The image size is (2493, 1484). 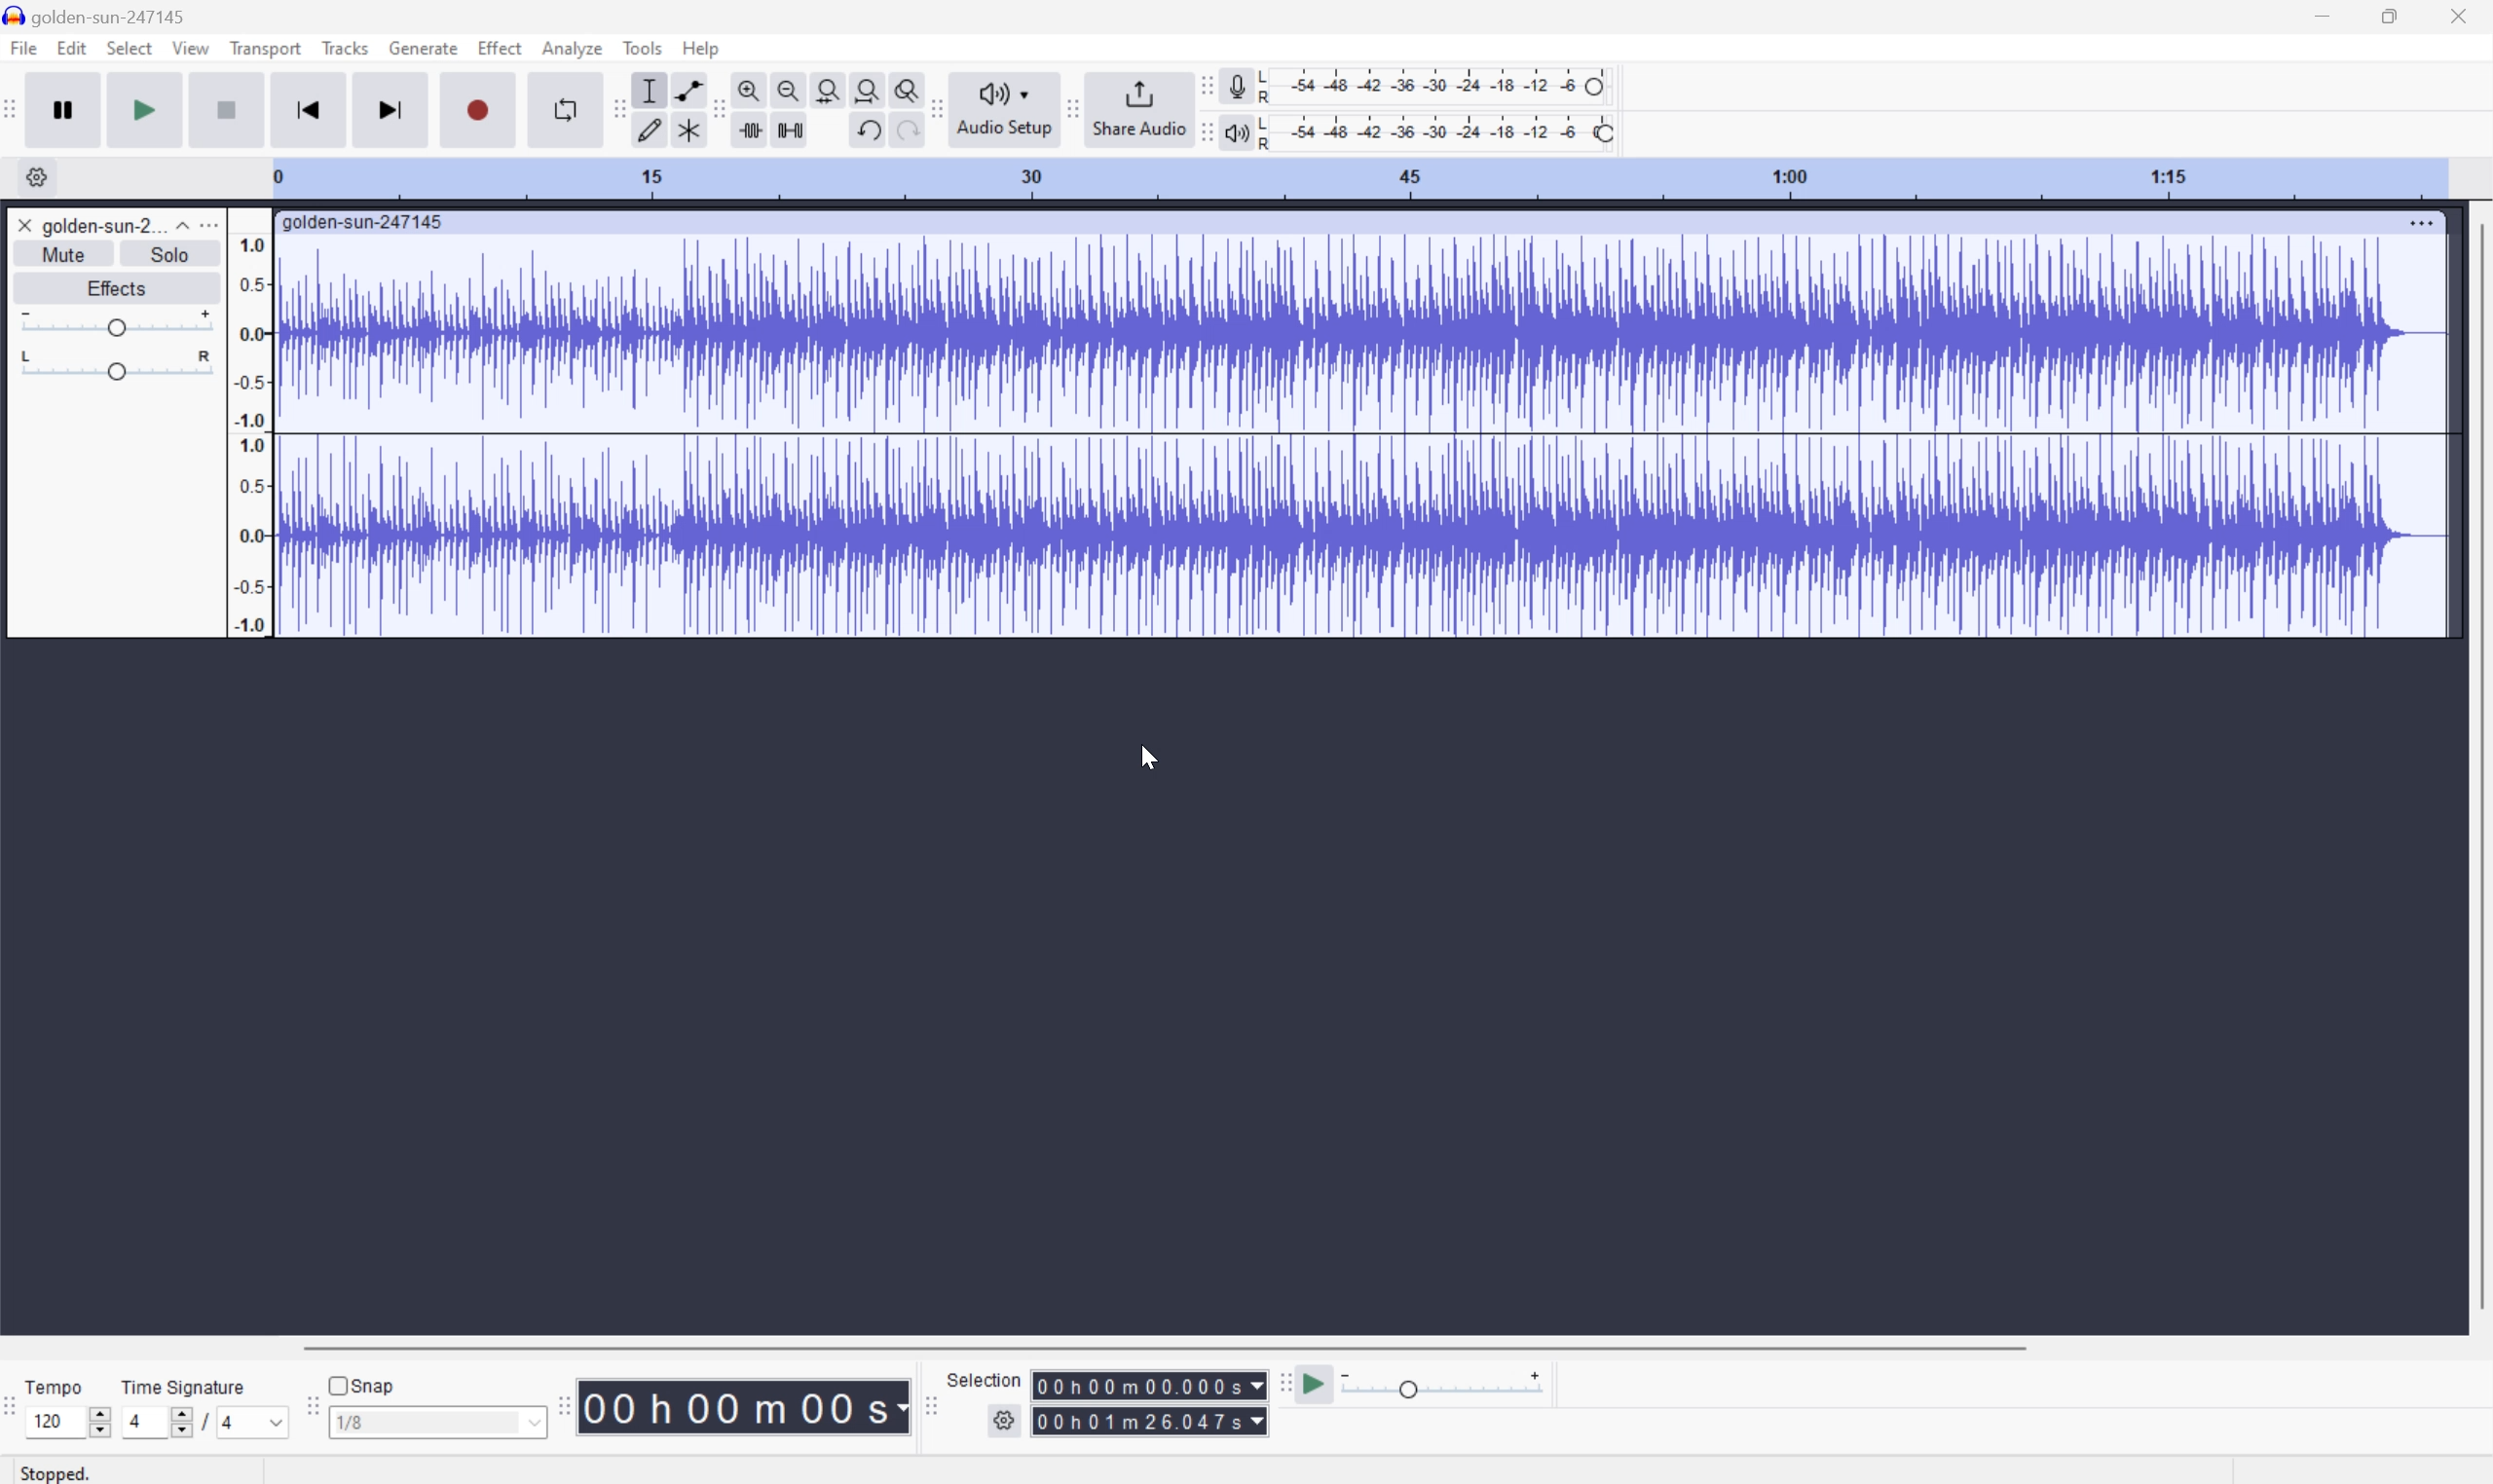 What do you see at coordinates (1317, 1385) in the screenshot?
I see `Play at speed` at bounding box center [1317, 1385].